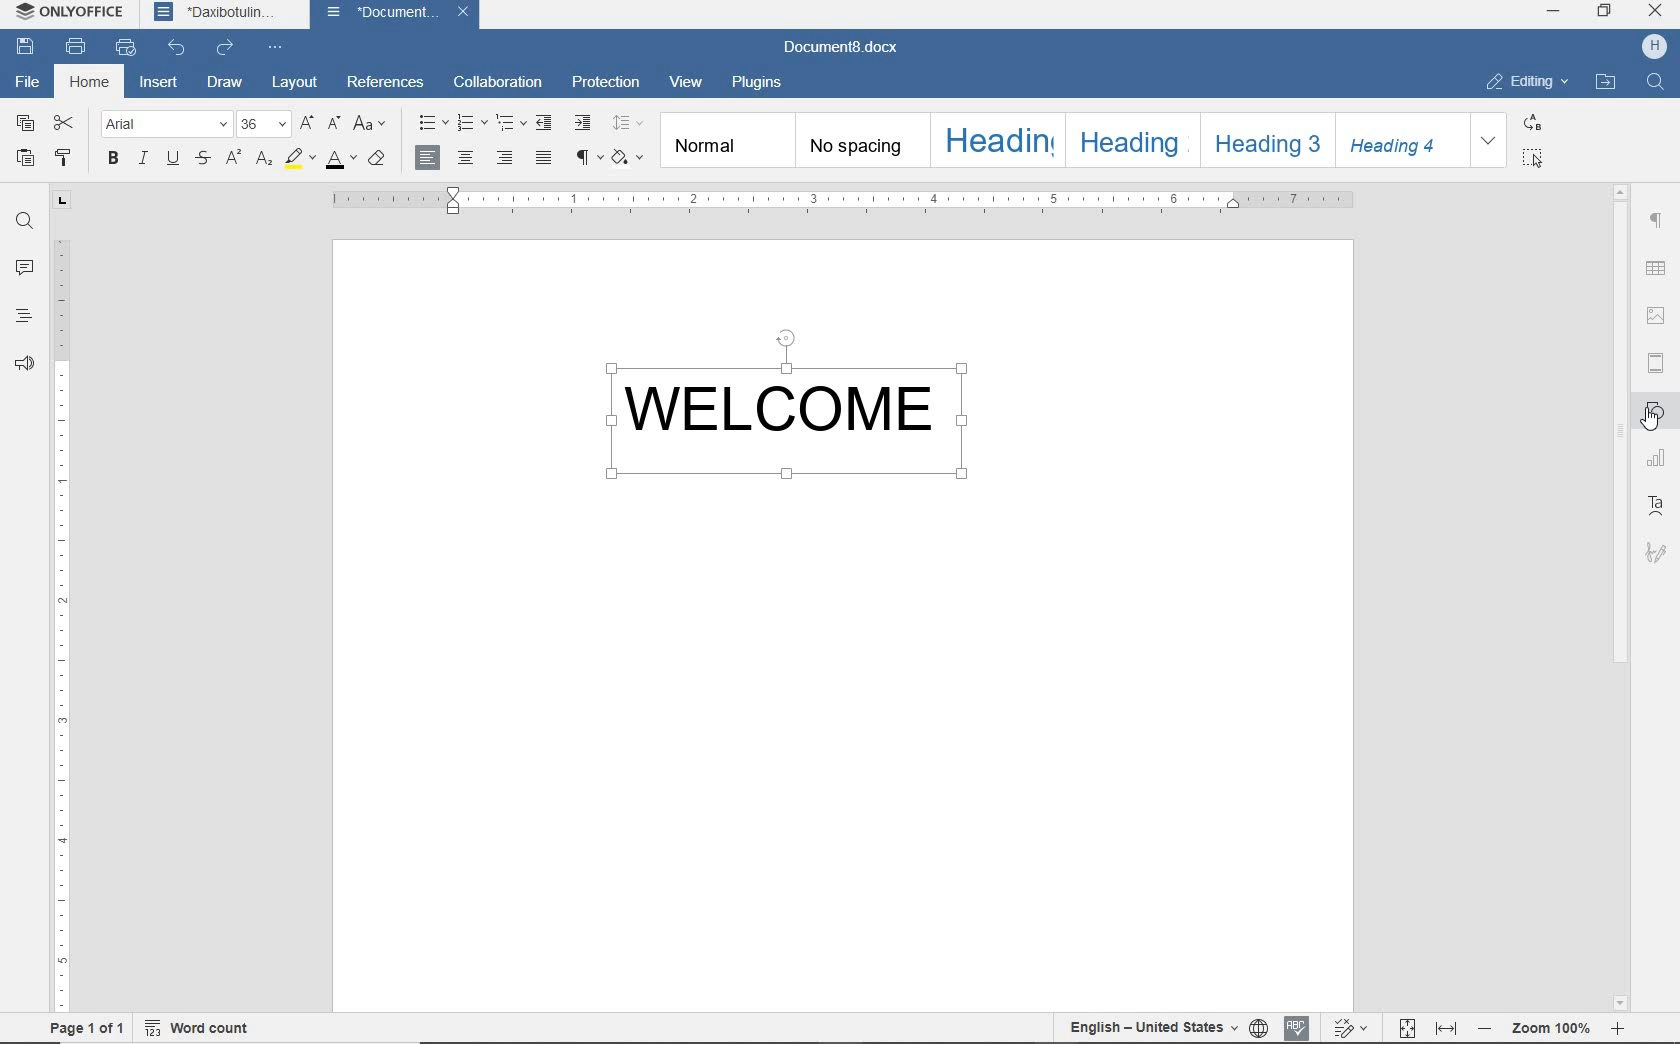 This screenshot has height=1044, width=1680. Describe the element at coordinates (1660, 412) in the screenshot. I see `SHAPE` at that location.